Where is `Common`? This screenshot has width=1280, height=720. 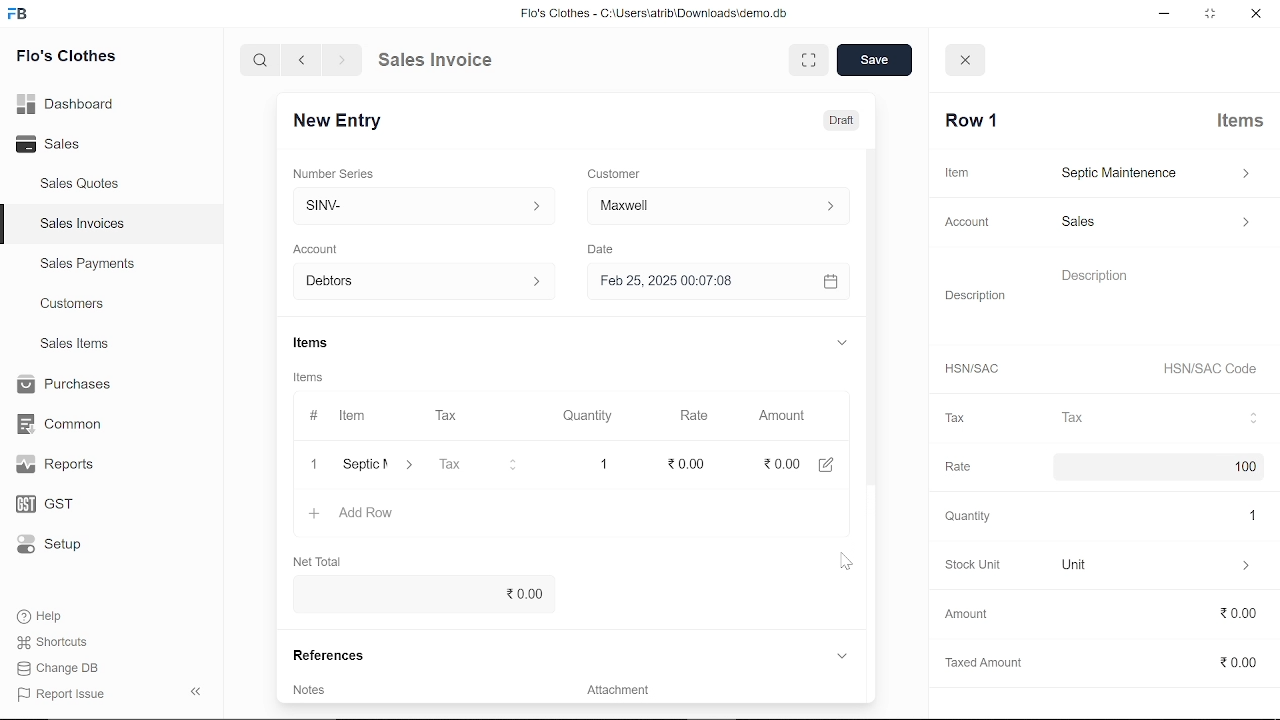 Common is located at coordinates (62, 424).